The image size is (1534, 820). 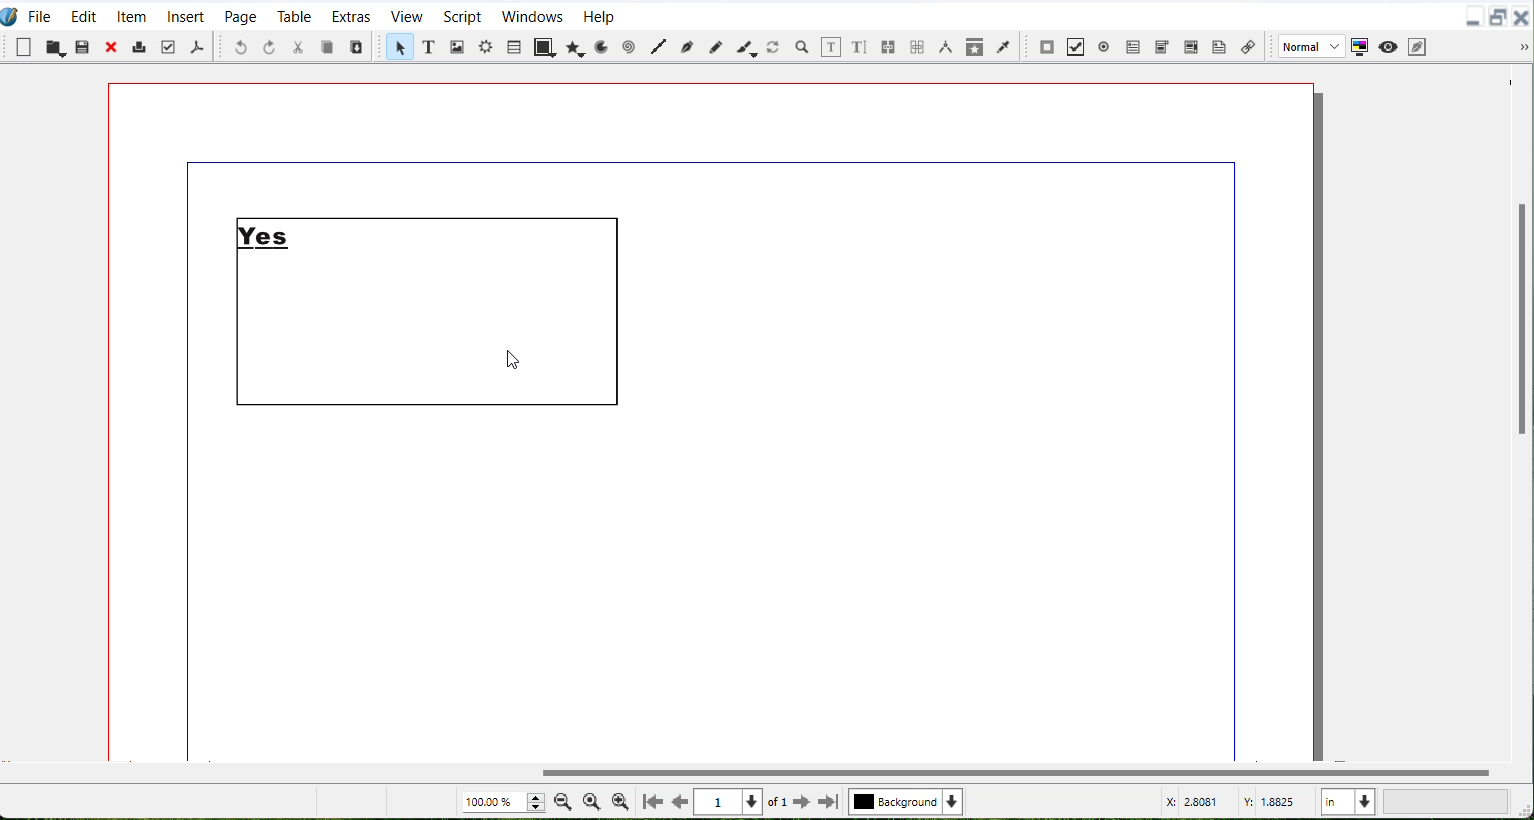 What do you see at coordinates (456, 46) in the screenshot?
I see `Image Frame` at bounding box center [456, 46].